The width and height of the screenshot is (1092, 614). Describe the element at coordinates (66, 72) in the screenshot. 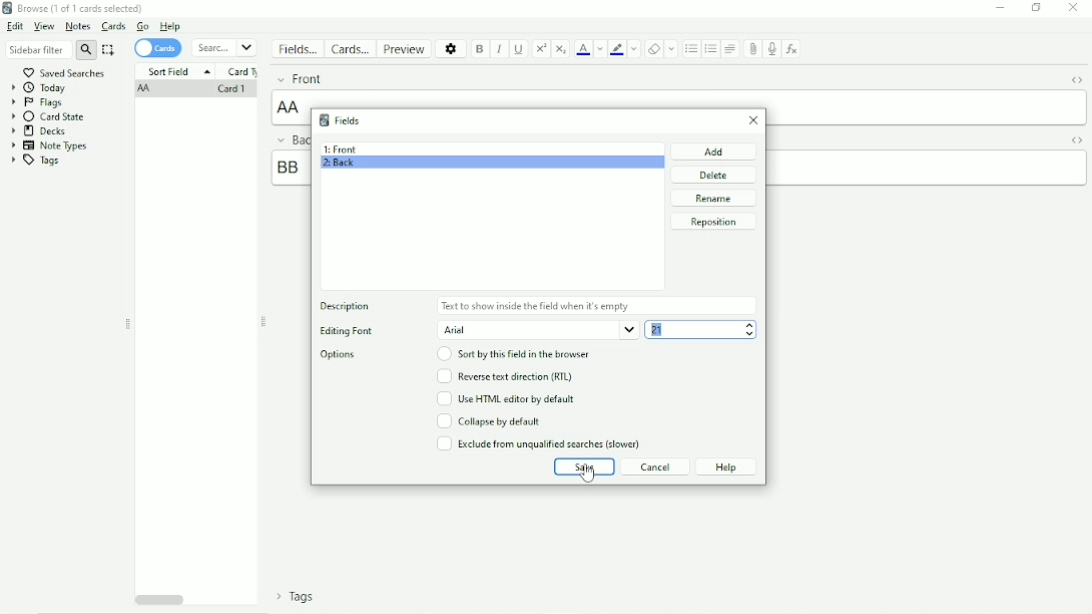

I see `Saved Searches` at that location.